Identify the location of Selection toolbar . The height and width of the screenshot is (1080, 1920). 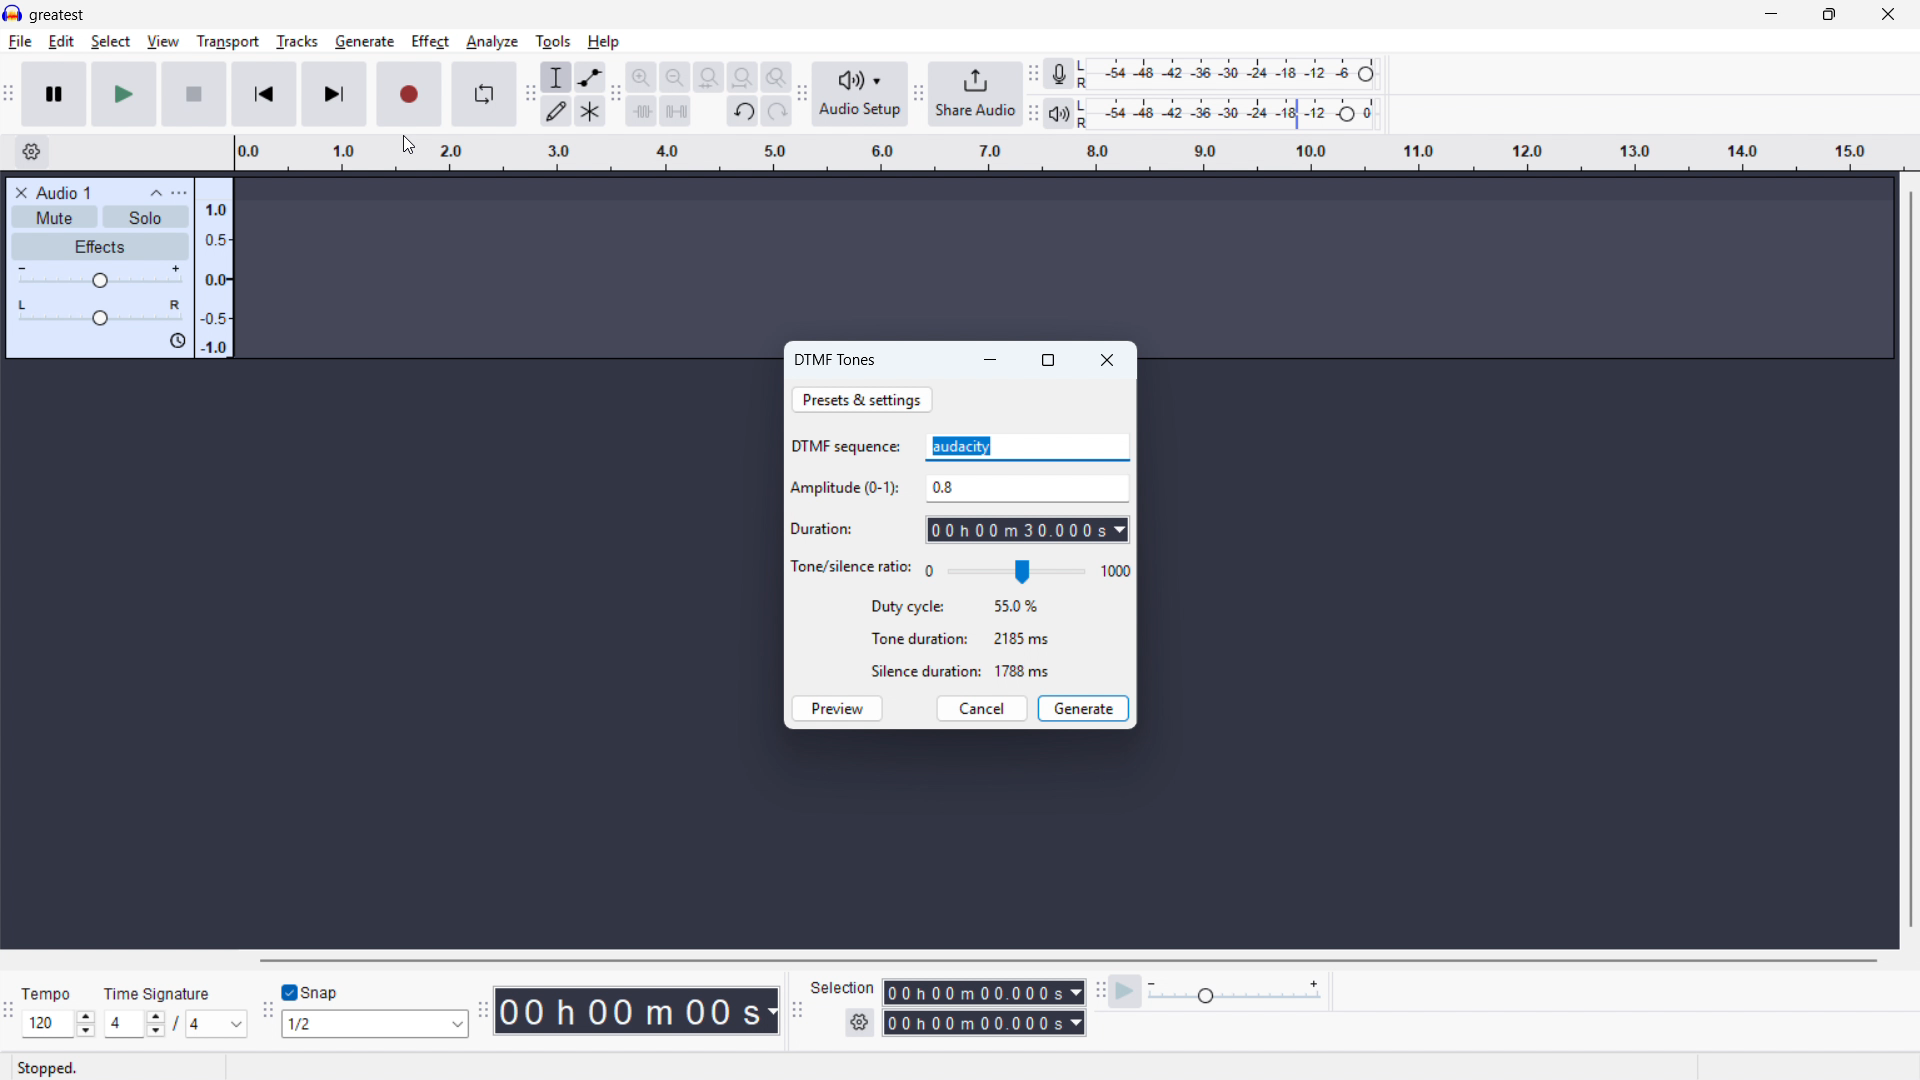
(798, 1011).